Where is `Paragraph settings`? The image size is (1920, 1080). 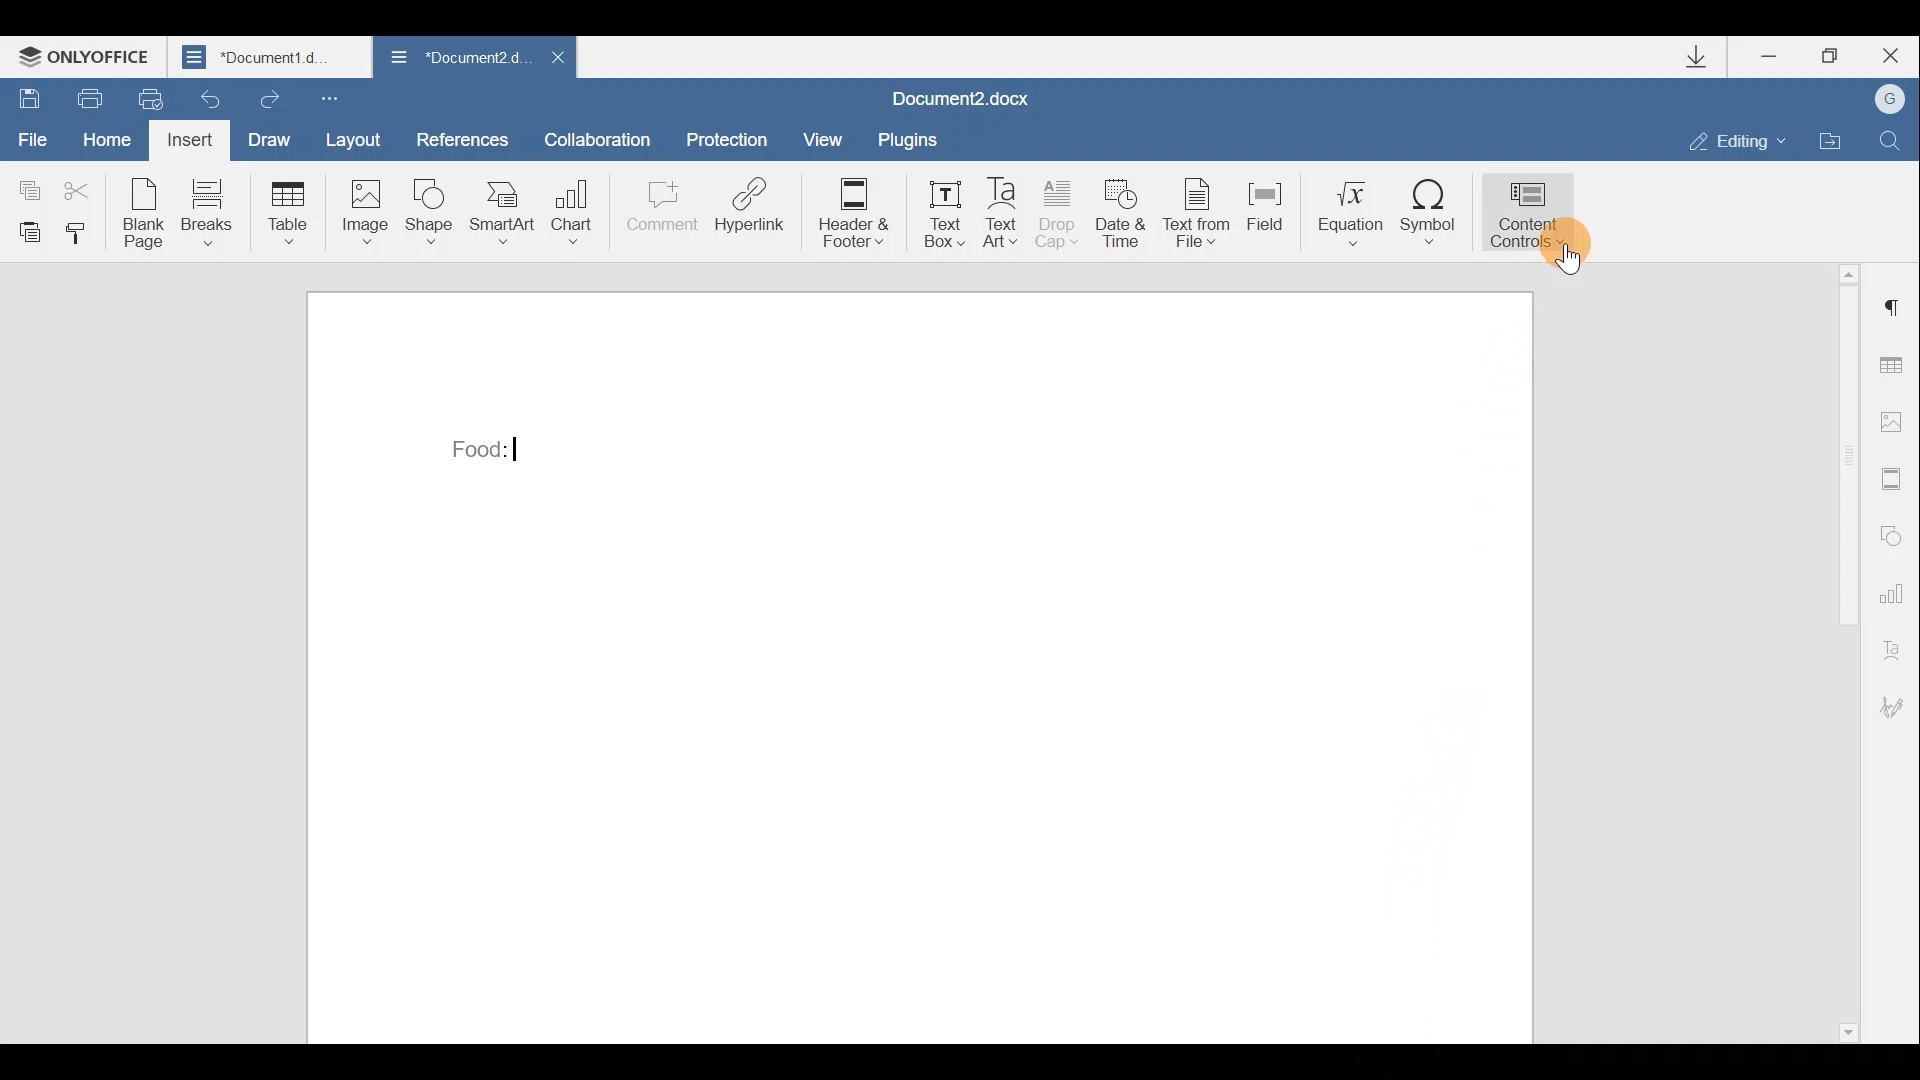 Paragraph settings is located at coordinates (1894, 308).